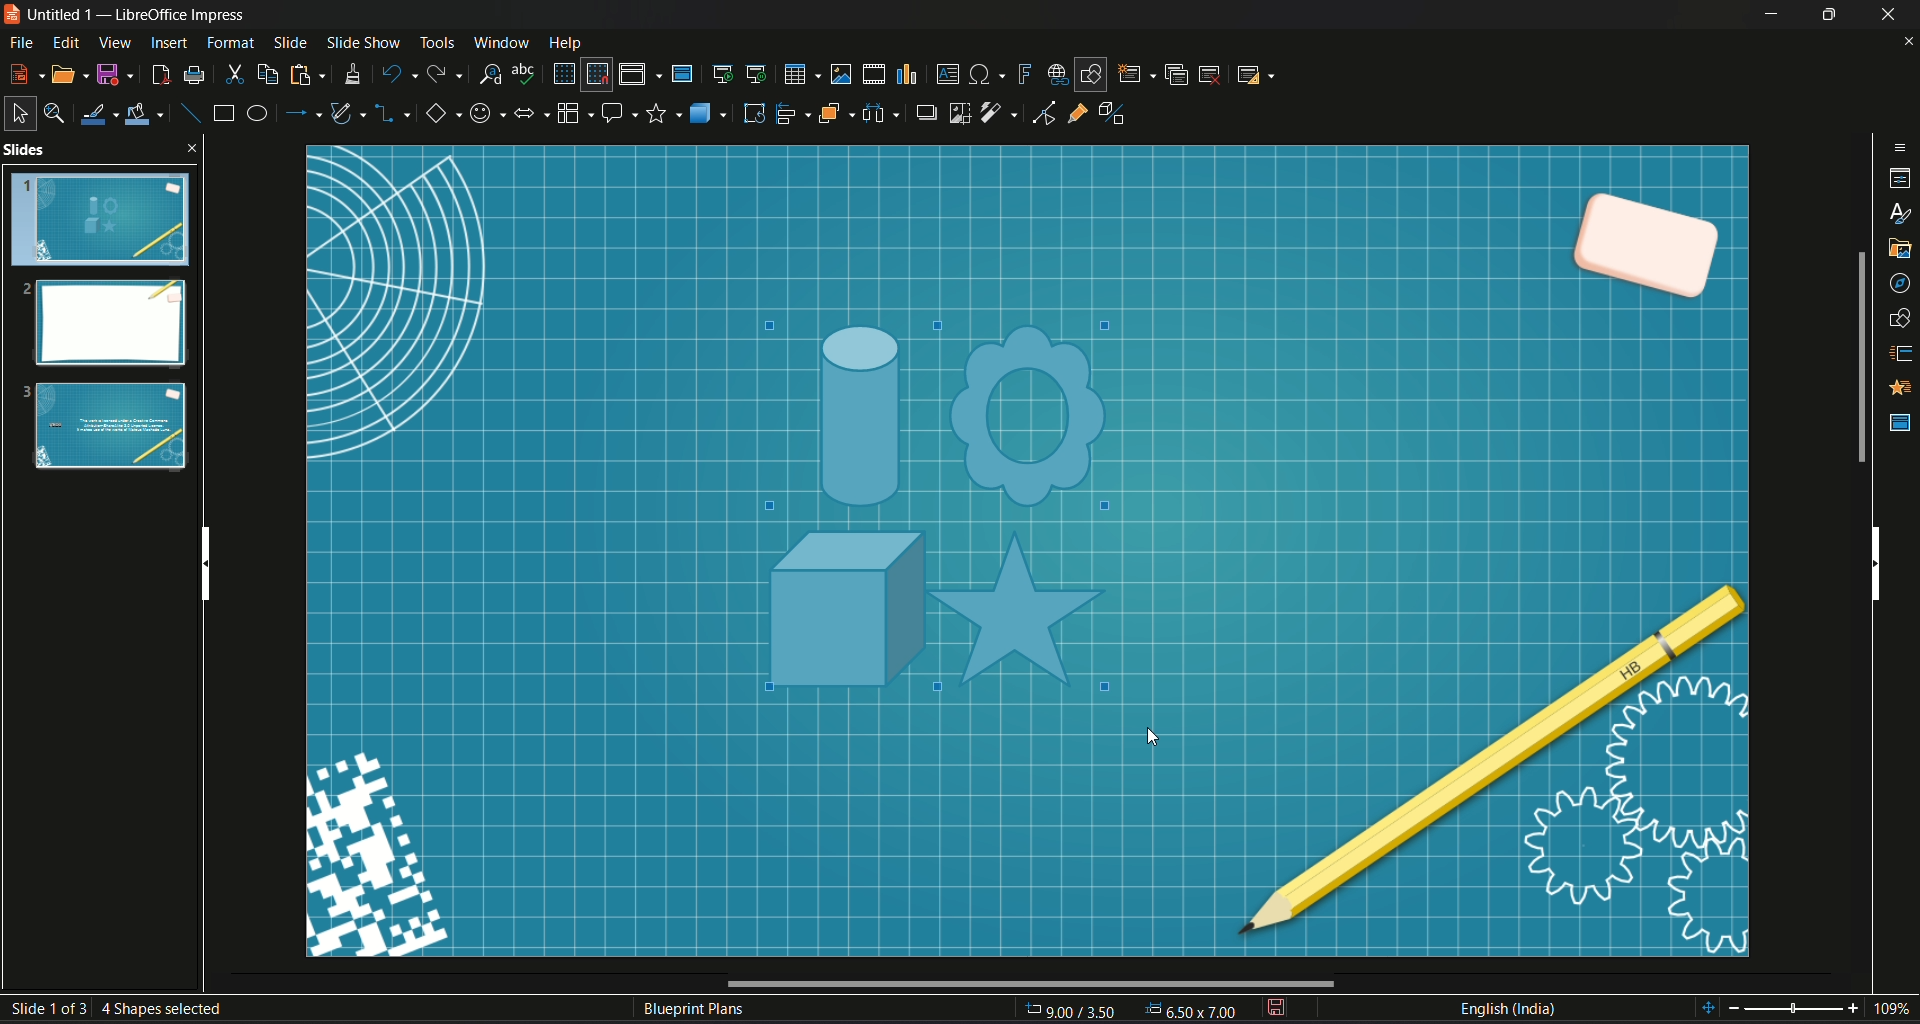 The width and height of the screenshot is (1920, 1024). Describe the element at coordinates (393, 115) in the screenshot. I see `connectors` at that location.